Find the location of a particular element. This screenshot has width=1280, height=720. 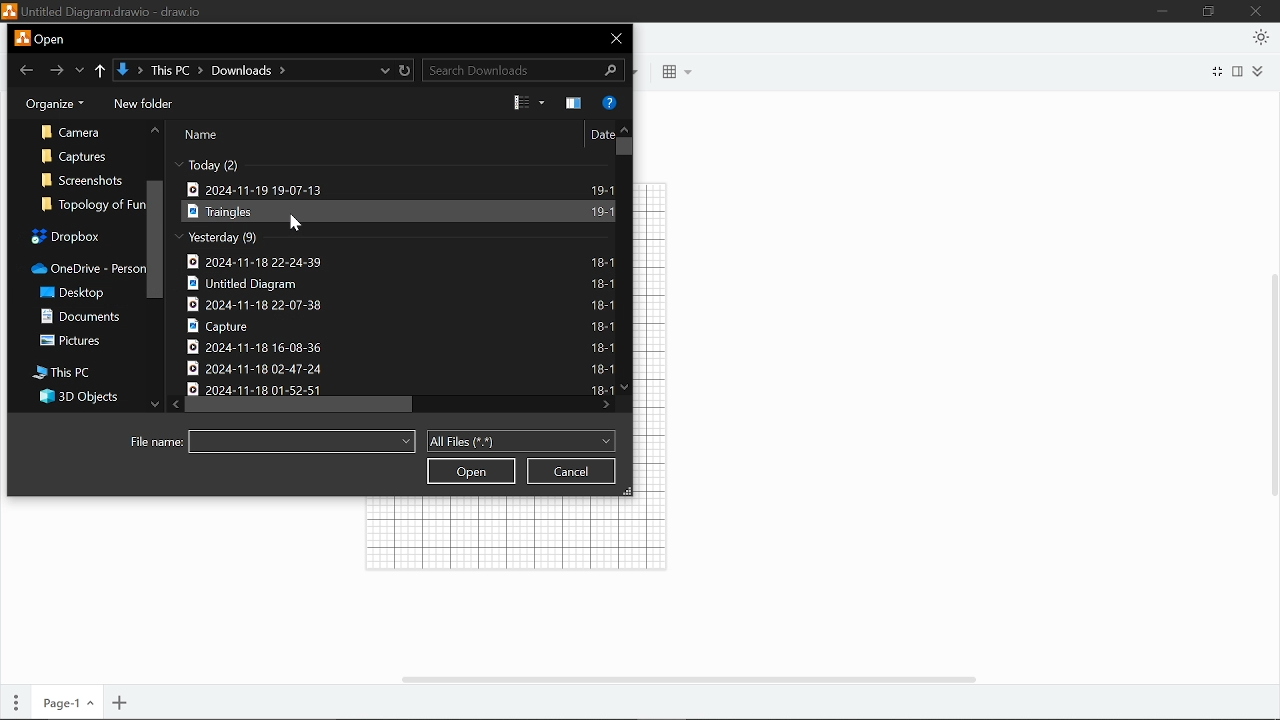

Captures is located at coordinates (79, 155).